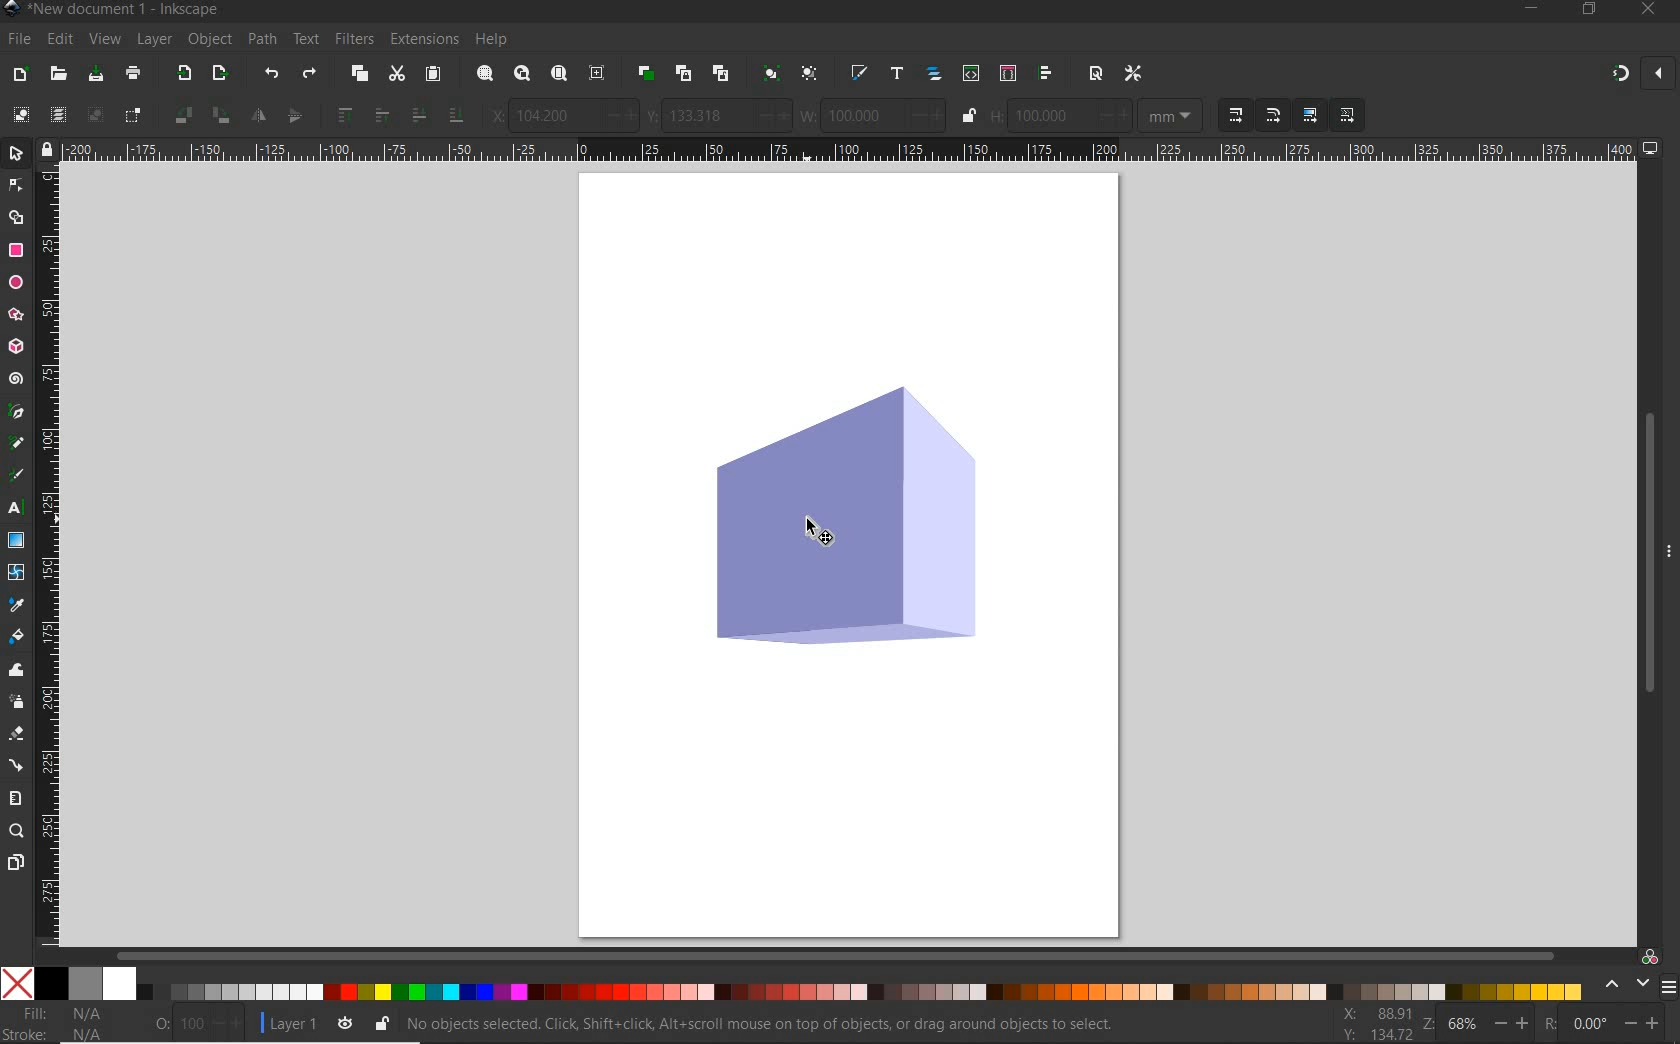 The height and width of the screenshot is (1044, 1680). Describe the element at coordinates (1593, 1023) in the screenshot. I see `0` at that location.